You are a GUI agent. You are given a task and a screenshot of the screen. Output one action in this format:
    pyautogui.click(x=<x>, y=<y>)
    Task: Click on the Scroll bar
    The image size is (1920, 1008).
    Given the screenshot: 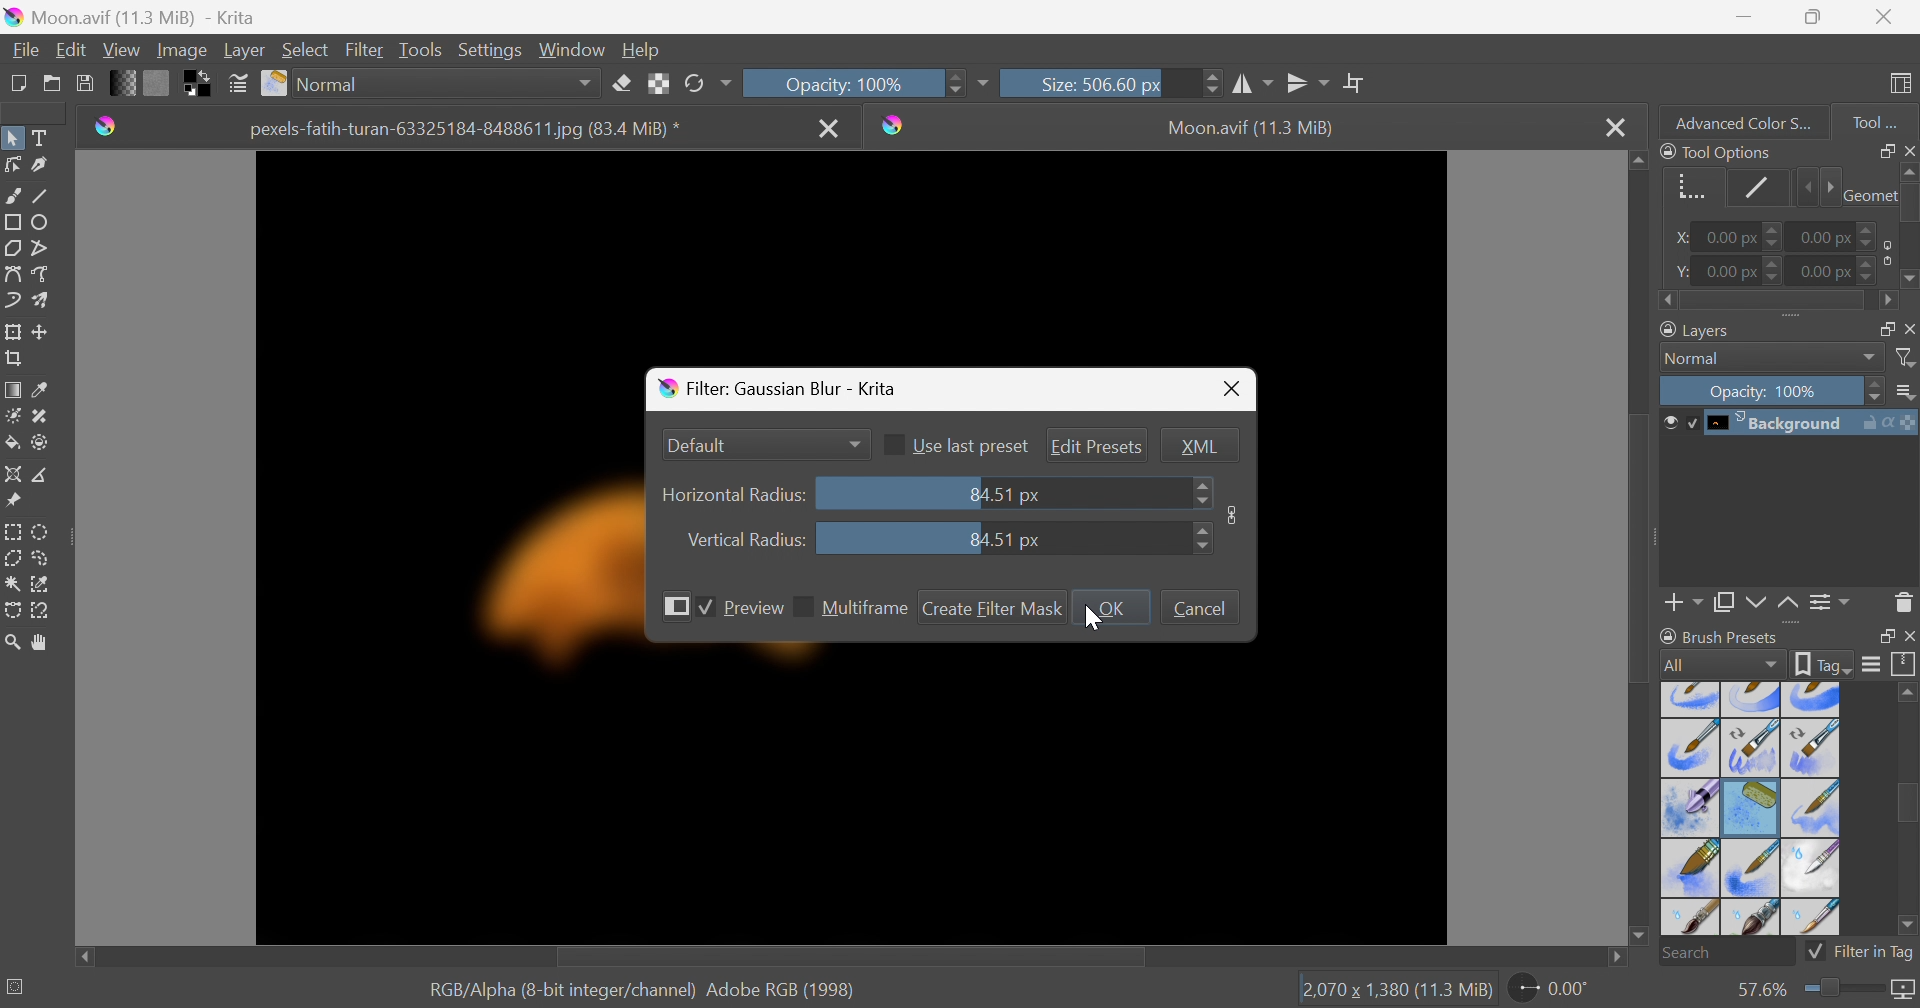 What is the action you would take?
    pyautogui.click(x=1776, y=302)
    